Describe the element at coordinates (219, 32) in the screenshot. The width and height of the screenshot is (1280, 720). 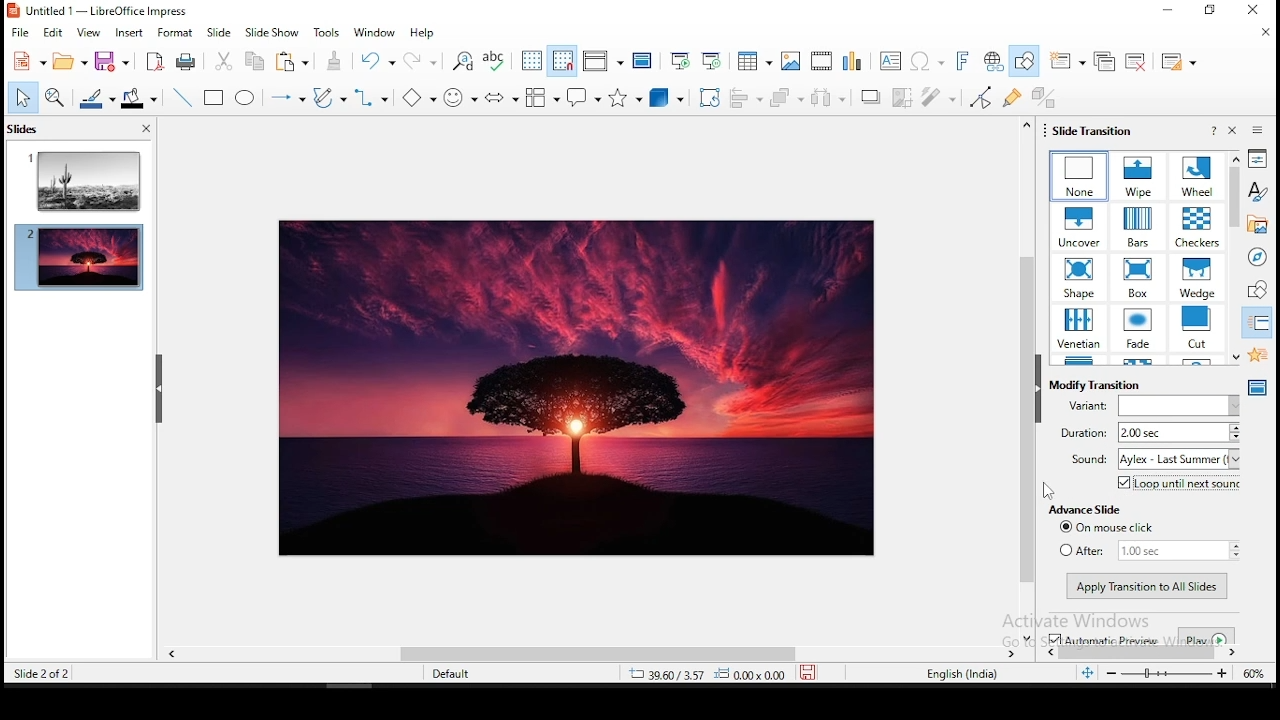
I see `slide` at that location.